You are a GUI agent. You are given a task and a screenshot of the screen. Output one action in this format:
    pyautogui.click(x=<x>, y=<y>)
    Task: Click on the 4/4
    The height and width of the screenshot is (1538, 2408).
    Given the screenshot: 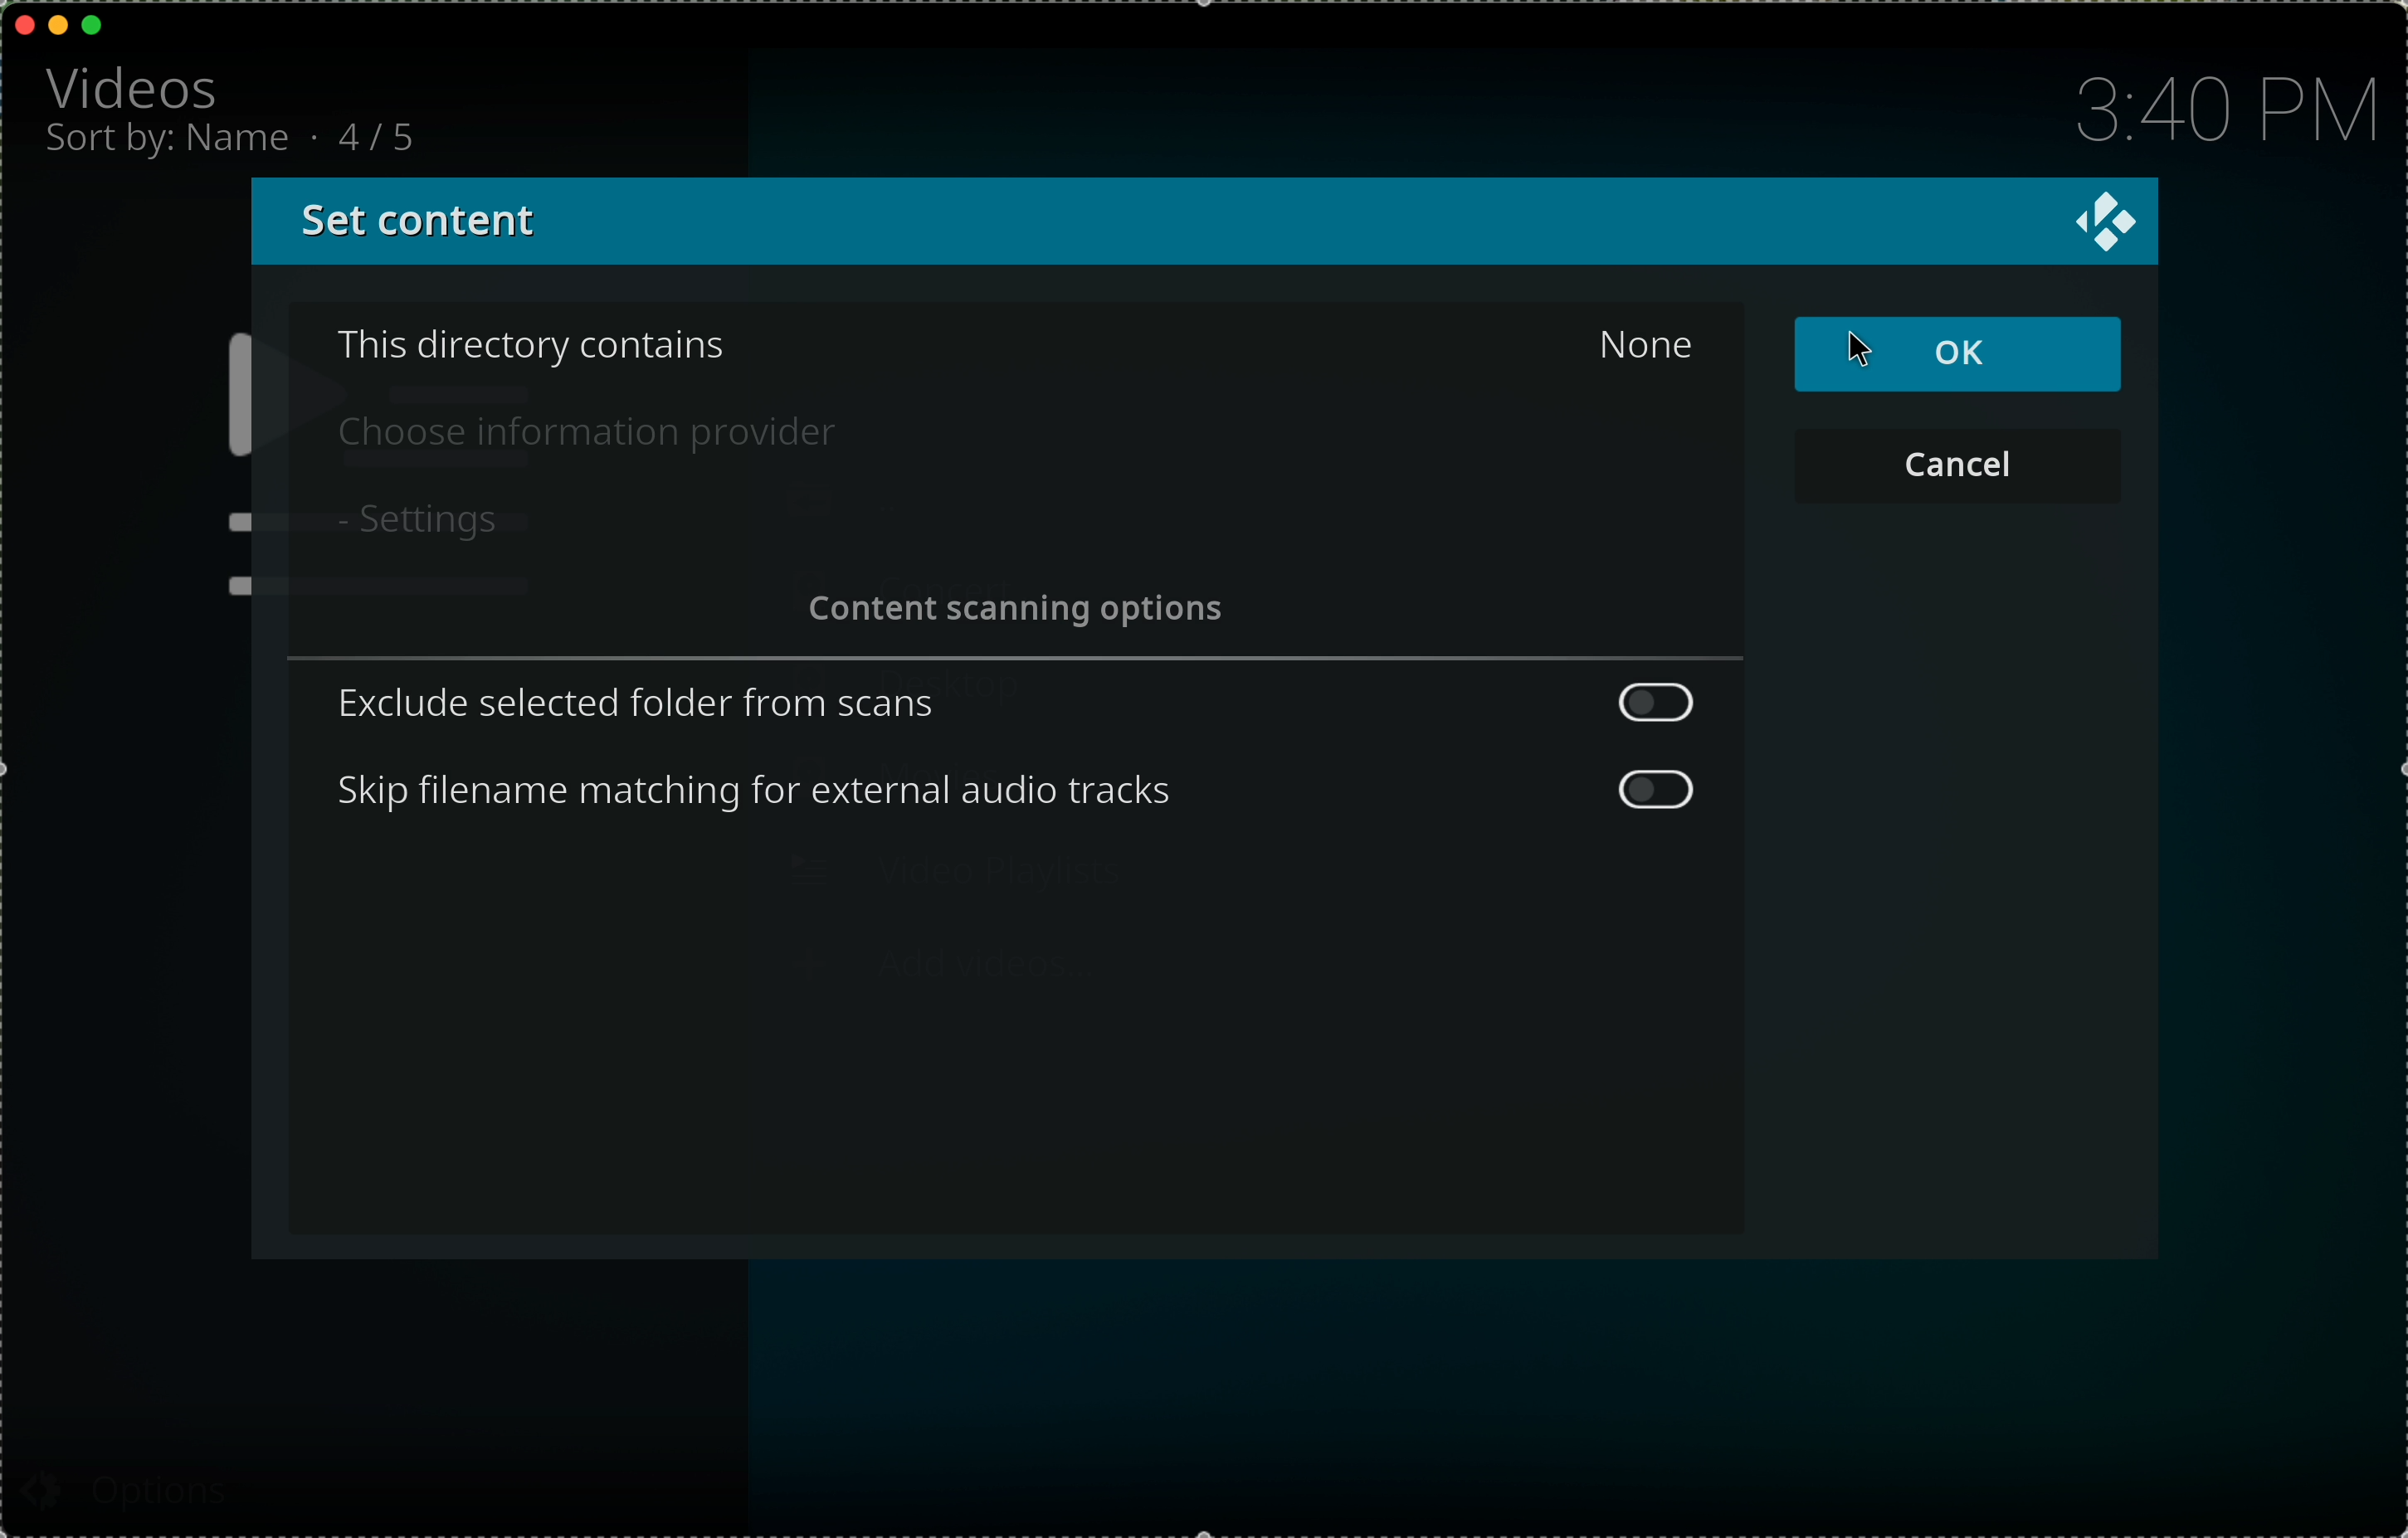 What is the action you would take?
    pyautogui.click(x=387, y=134)
    